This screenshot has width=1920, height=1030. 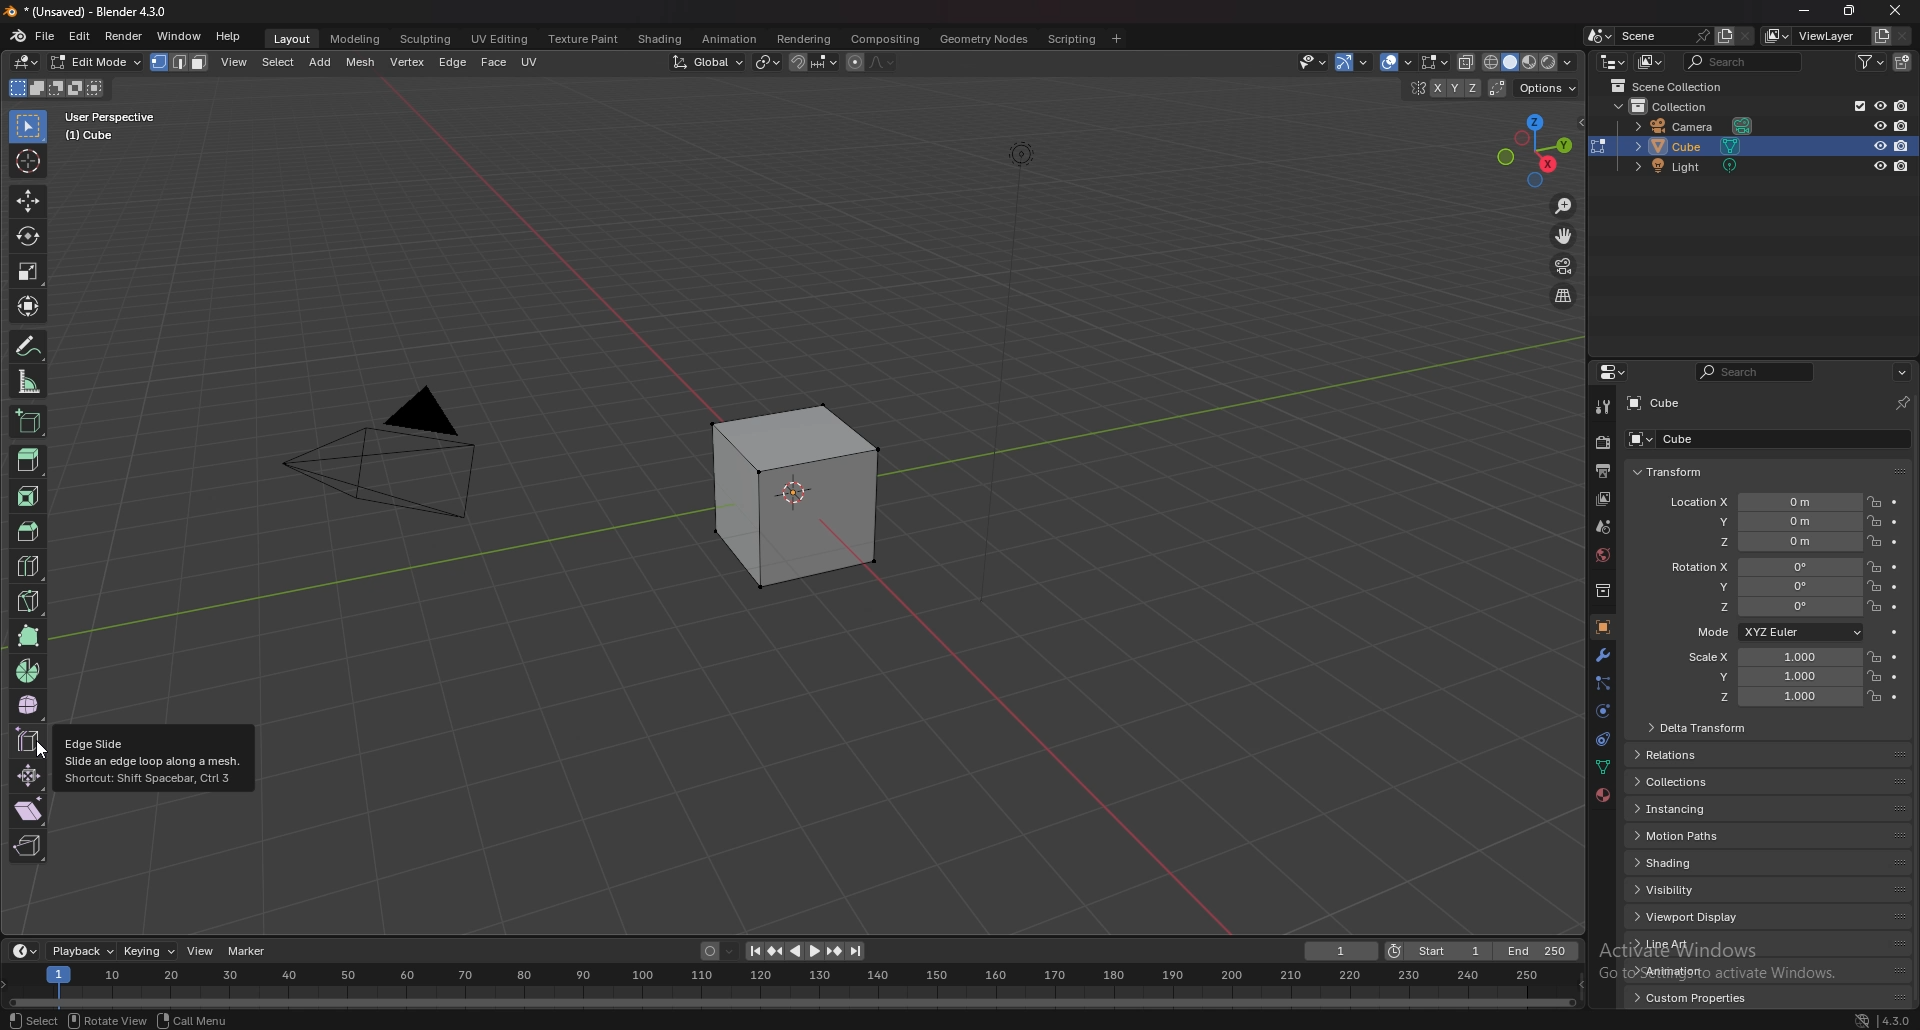 What do you see at coordinates (1538, 951) in the screenshot?
I see `end frame` at bounding box center [1538, 951].